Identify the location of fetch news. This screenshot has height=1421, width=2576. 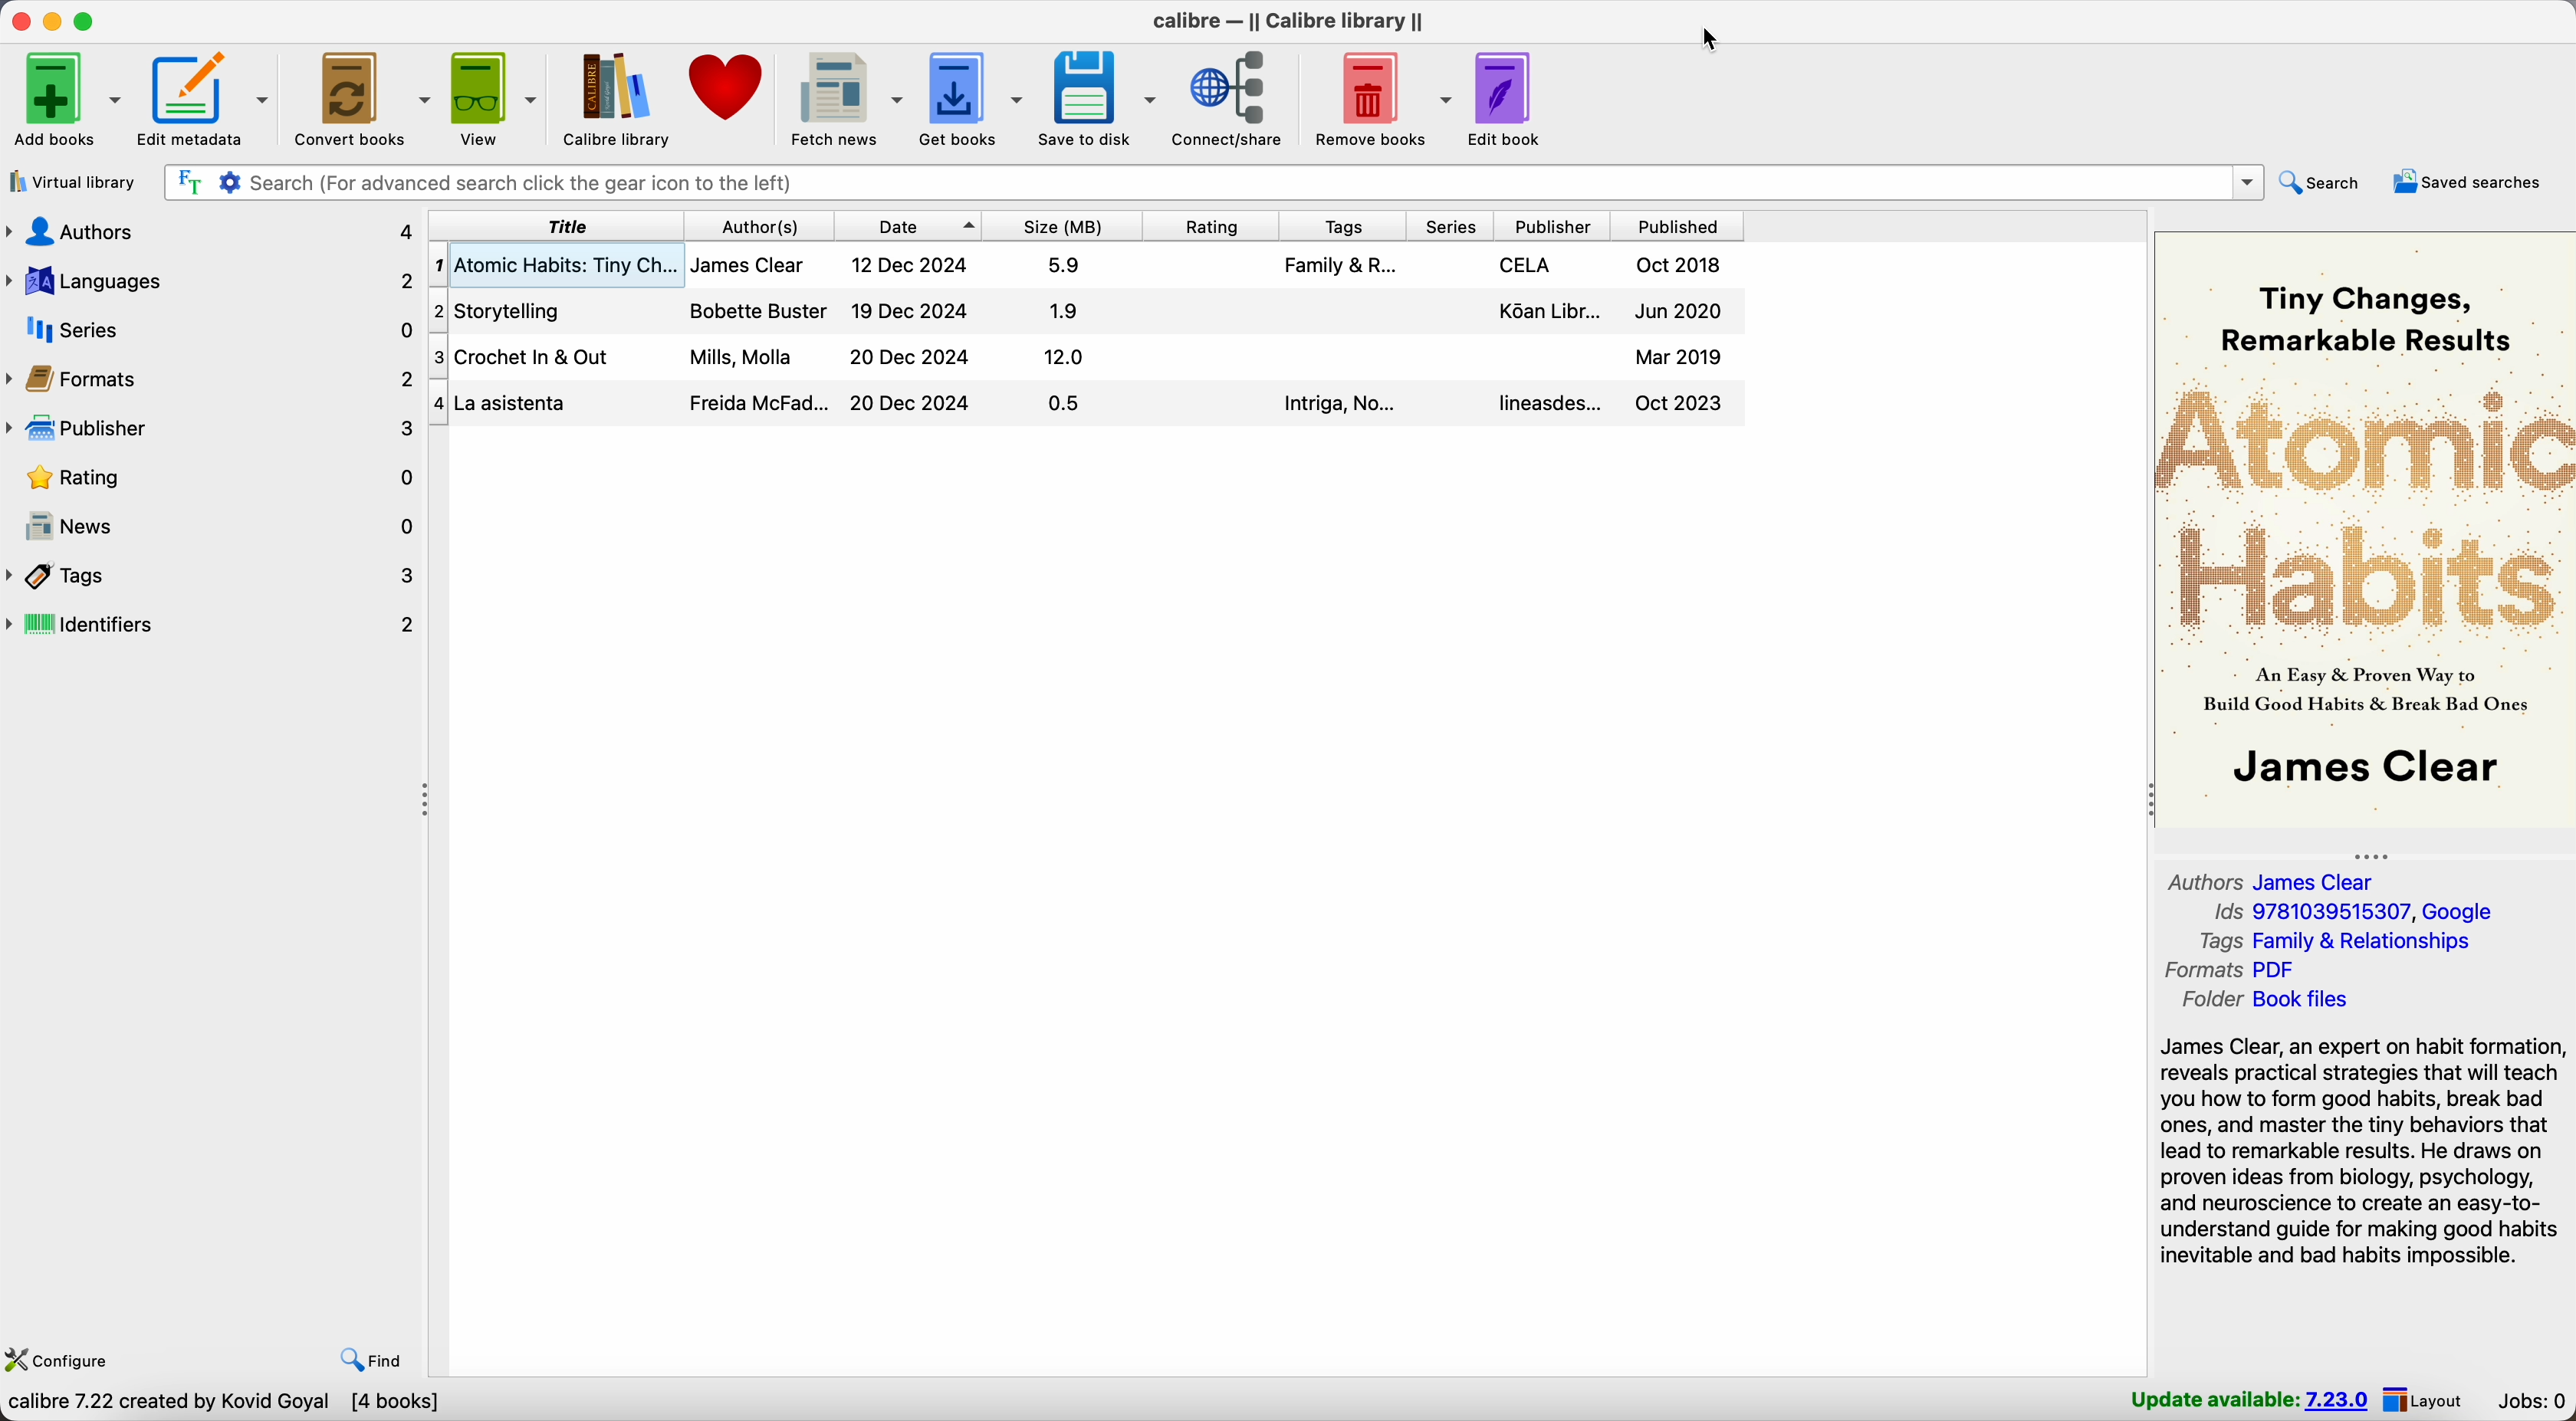
(845, 98).